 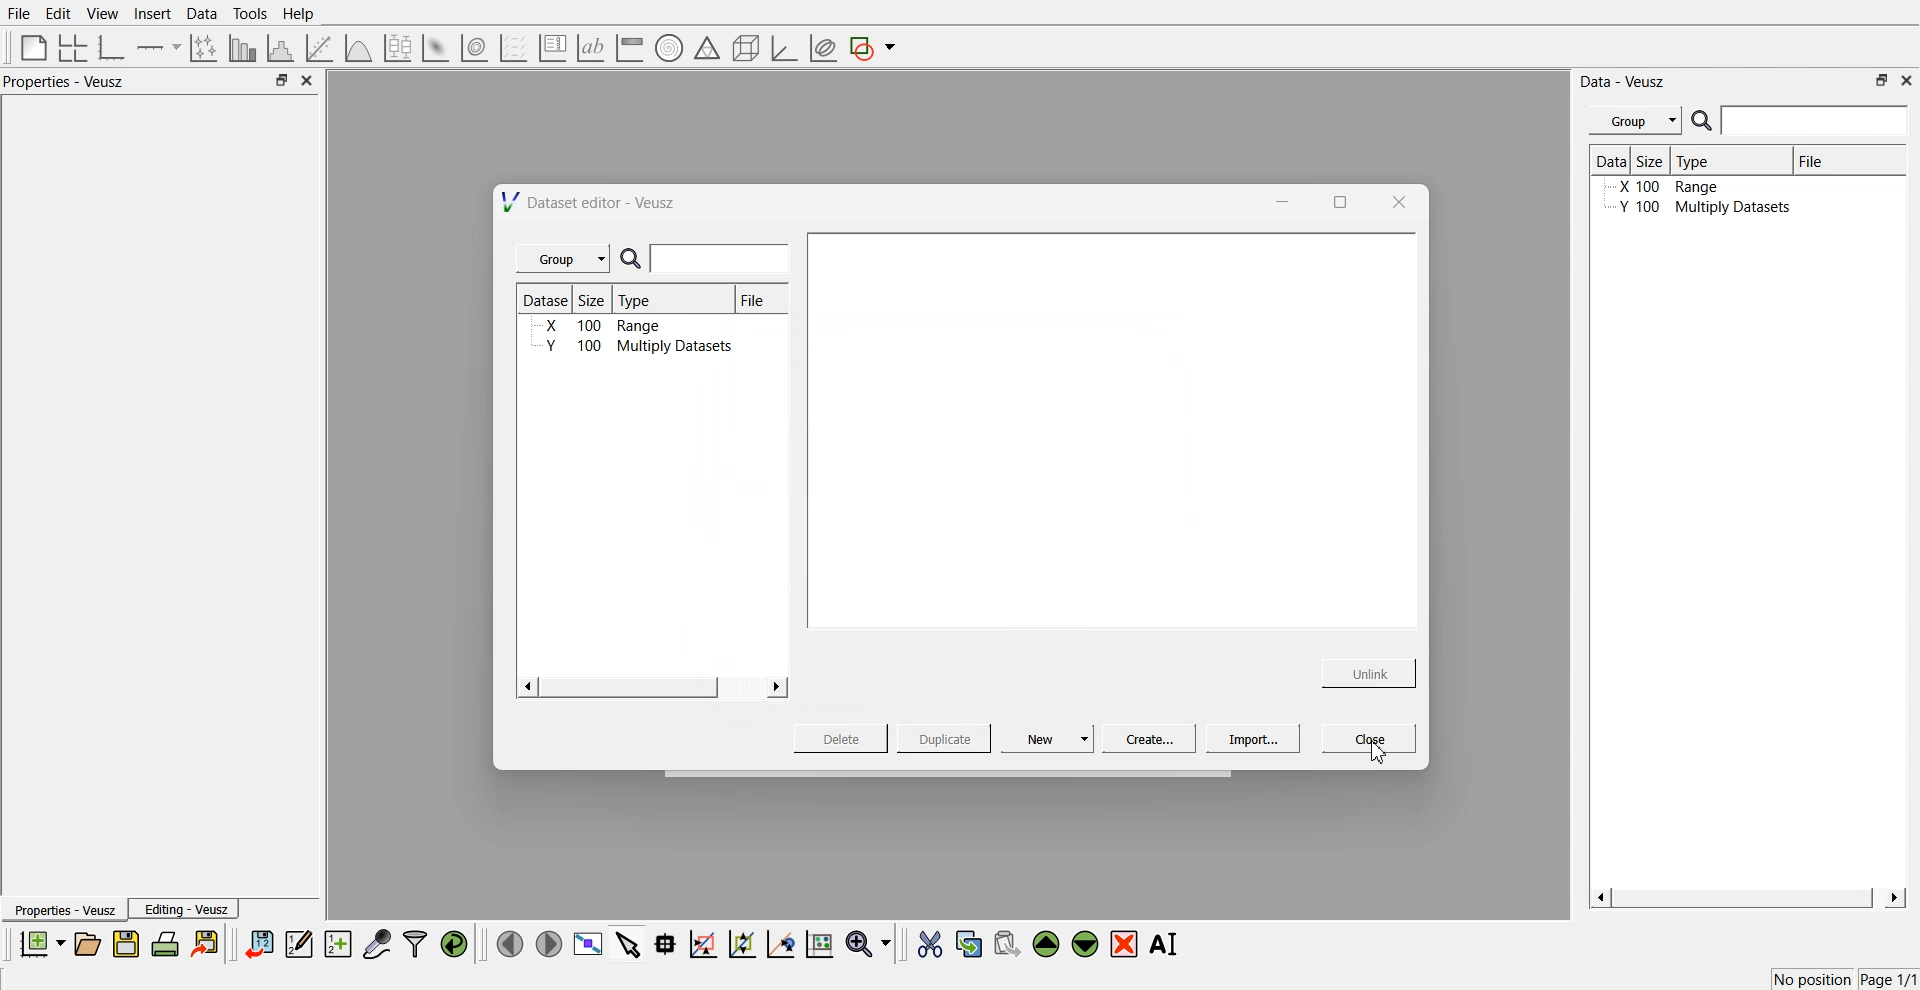 I want to click on Close, so click(x=1370, y=737).